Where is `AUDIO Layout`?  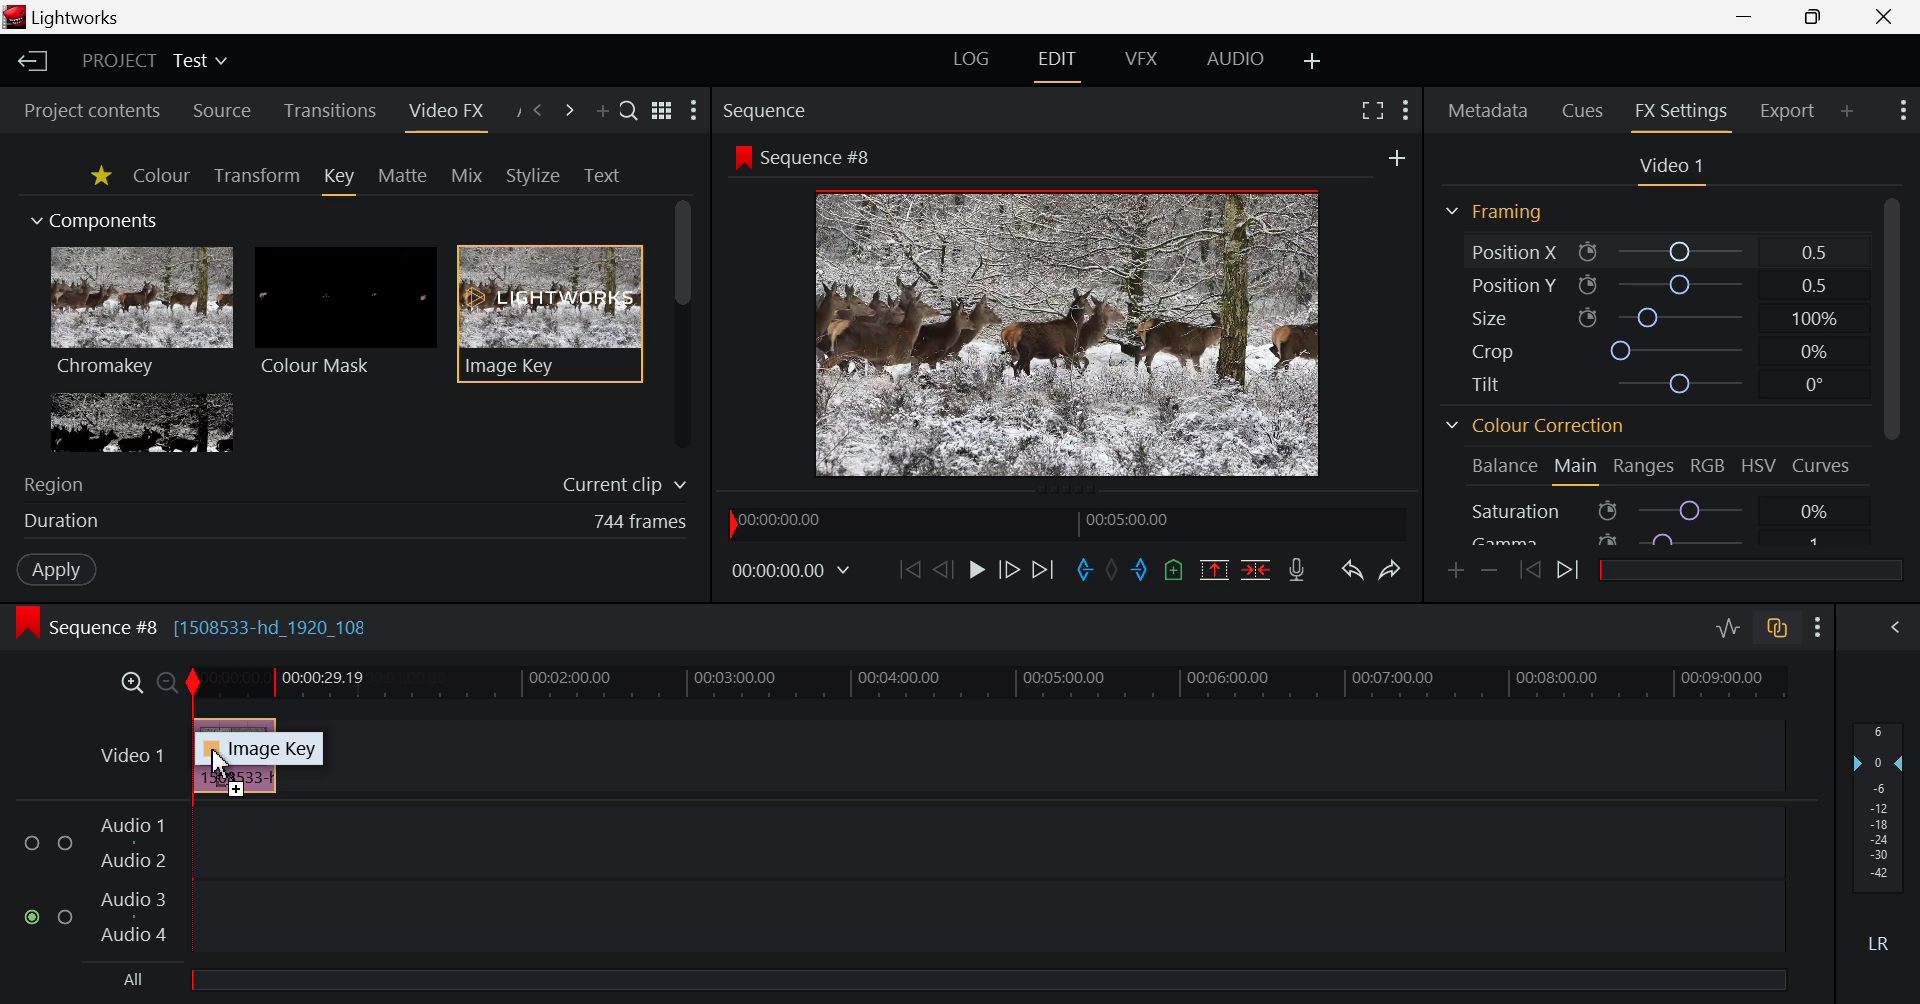
AUDIO Layout is located at coordinates (1236, 57).